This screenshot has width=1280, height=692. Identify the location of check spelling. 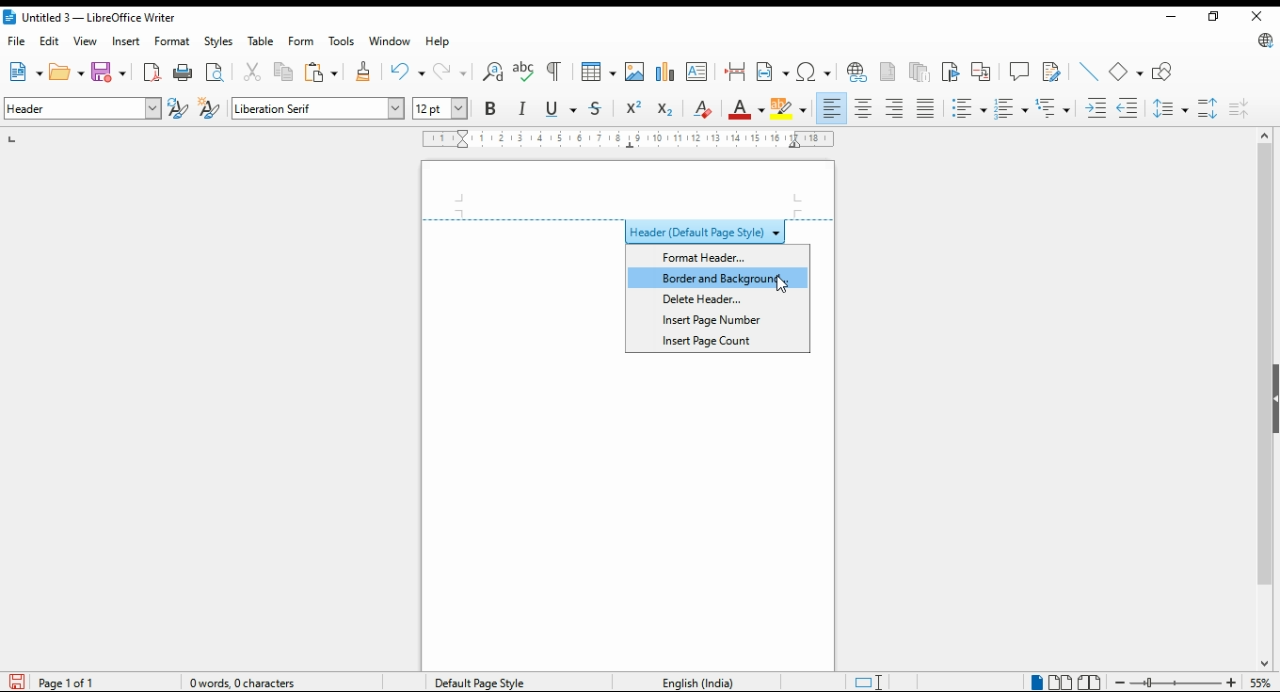
(524, 72).